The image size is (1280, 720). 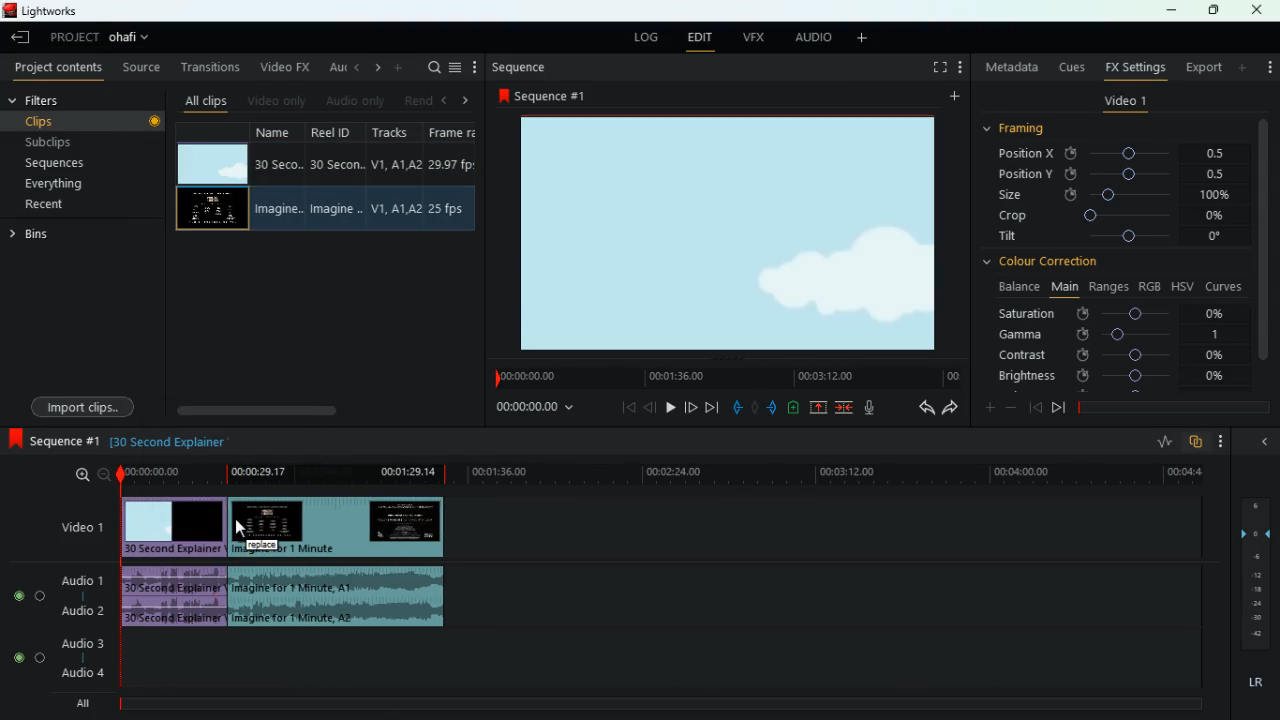 I want to click on audio, so click(x=338, y=597).